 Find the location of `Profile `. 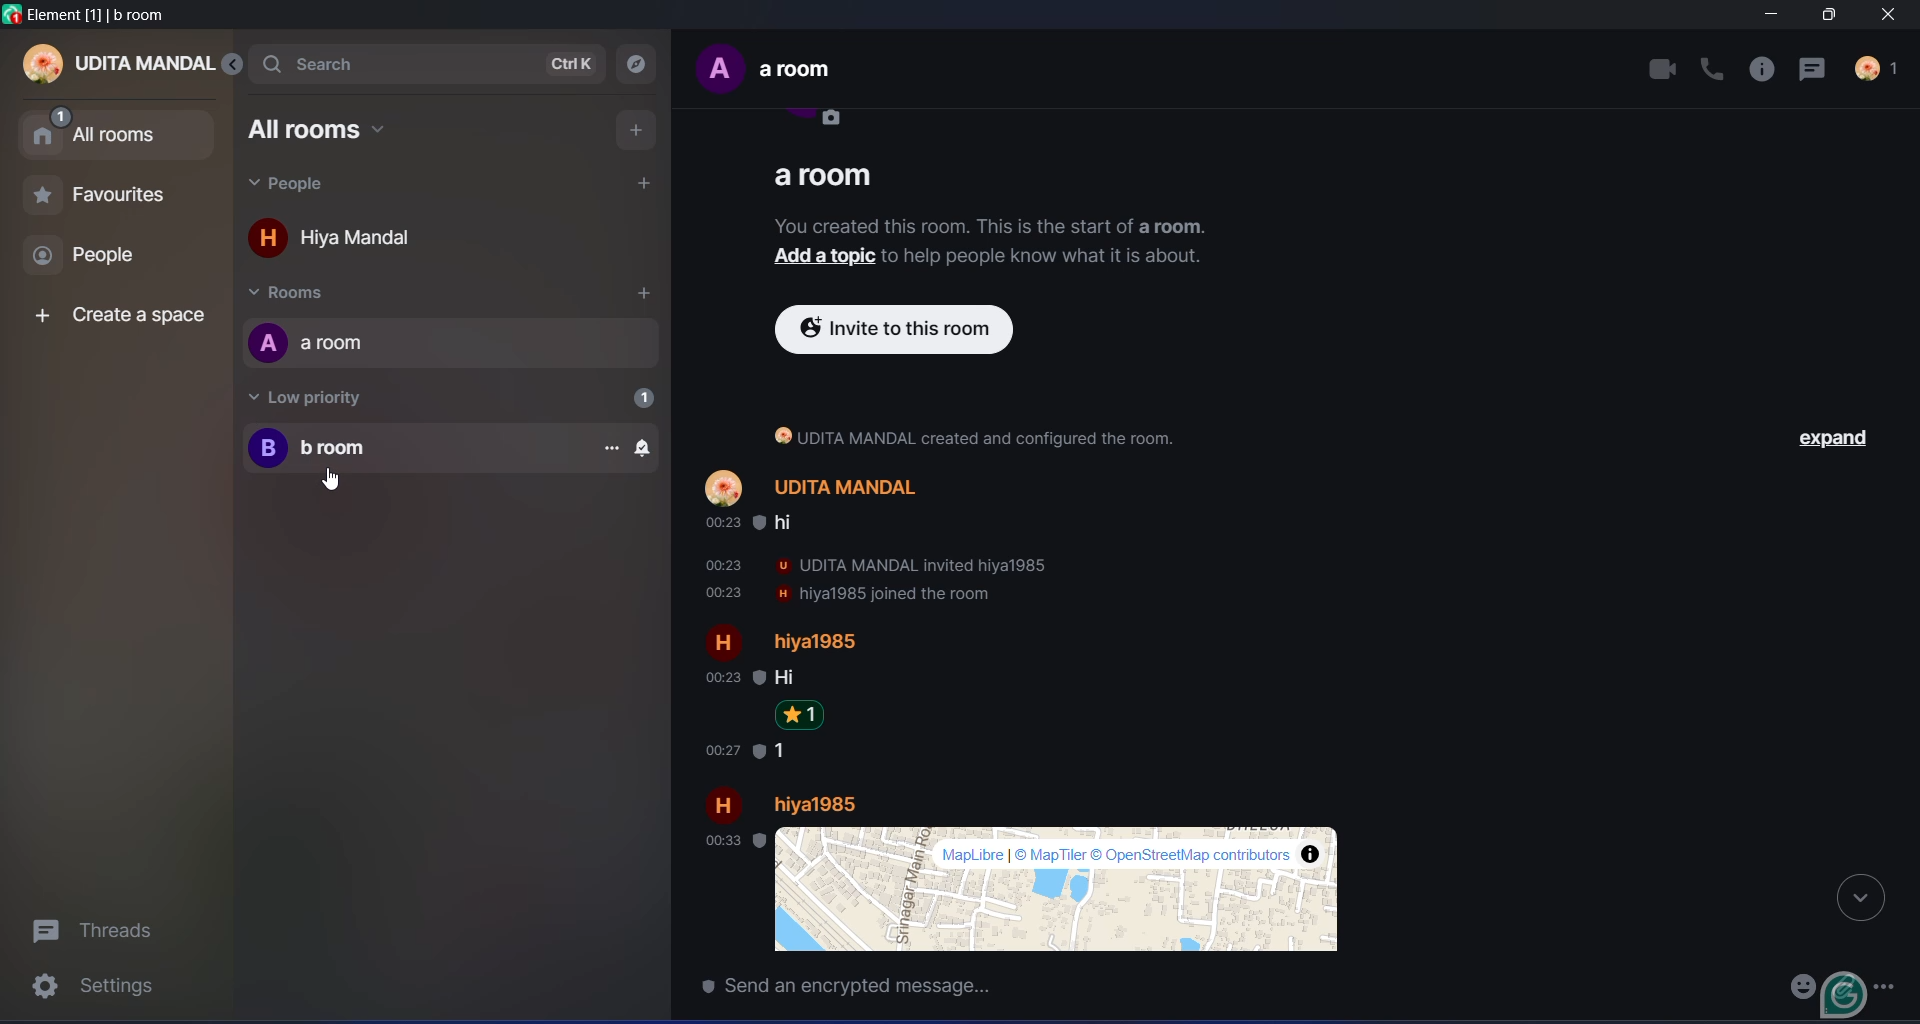

Profile  is located at coordinates (1880, 71).